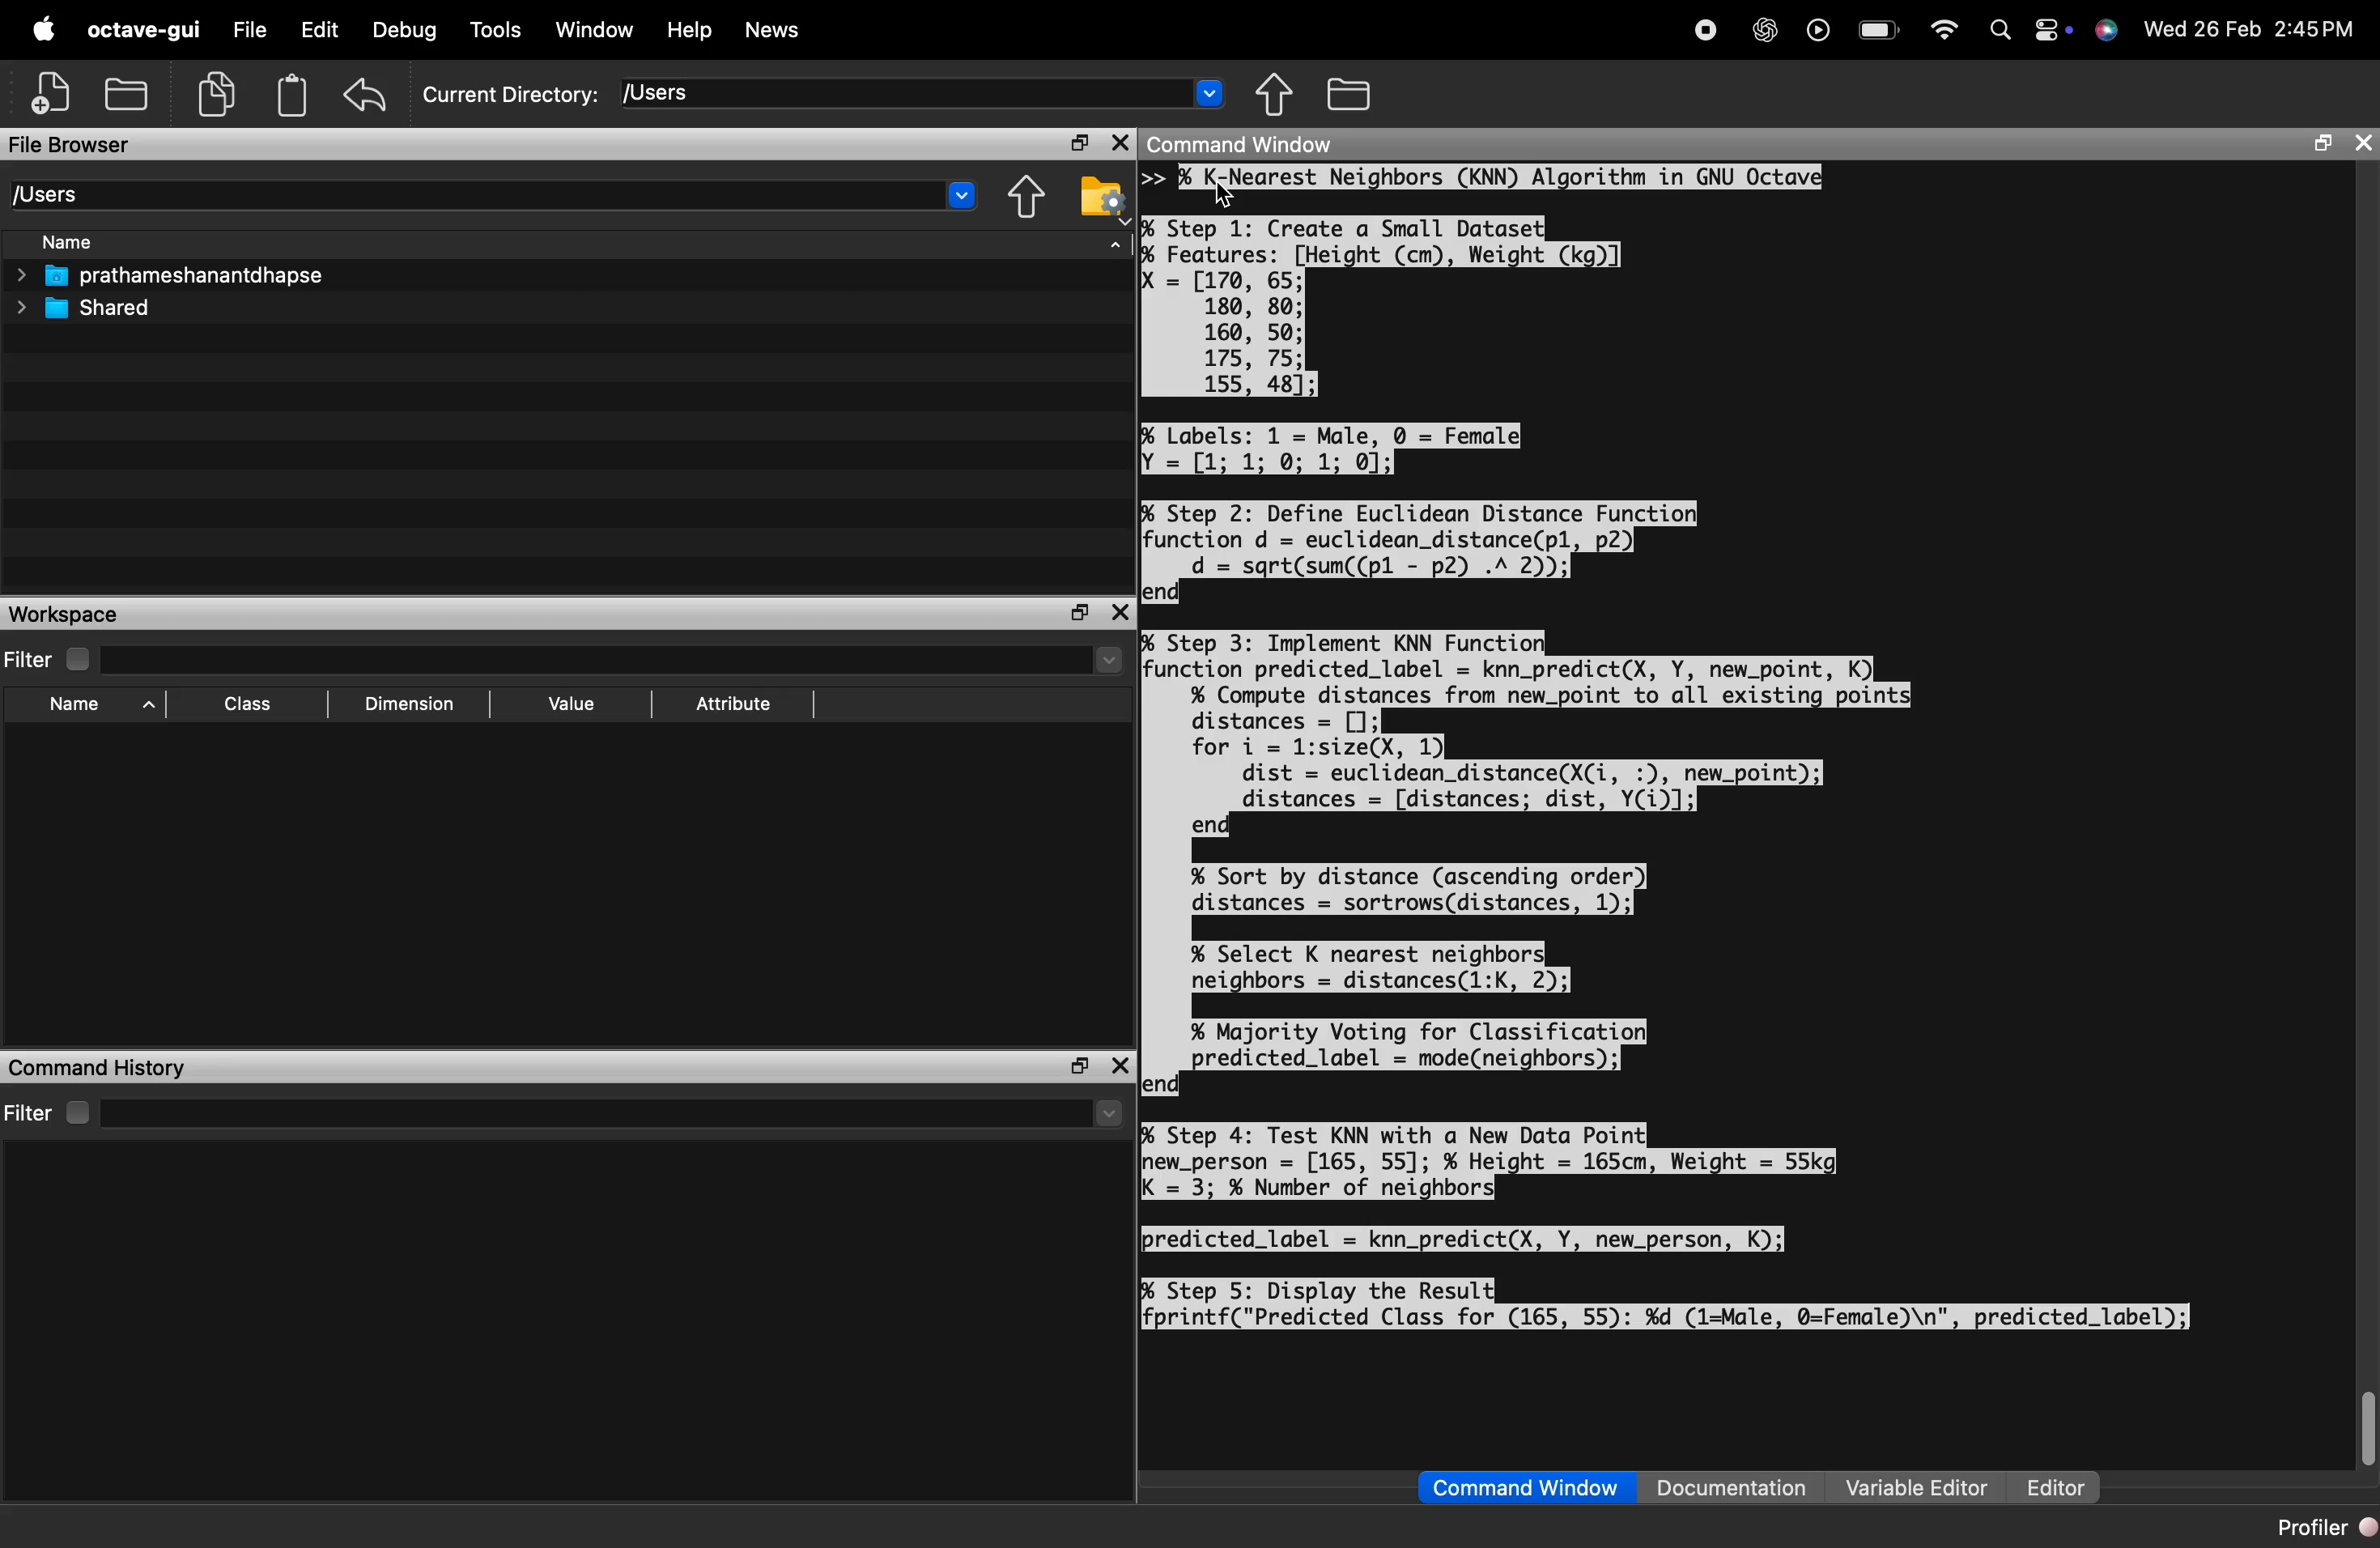 The image size is (2380, 1548). I want to click on close, so click(1118, 143).